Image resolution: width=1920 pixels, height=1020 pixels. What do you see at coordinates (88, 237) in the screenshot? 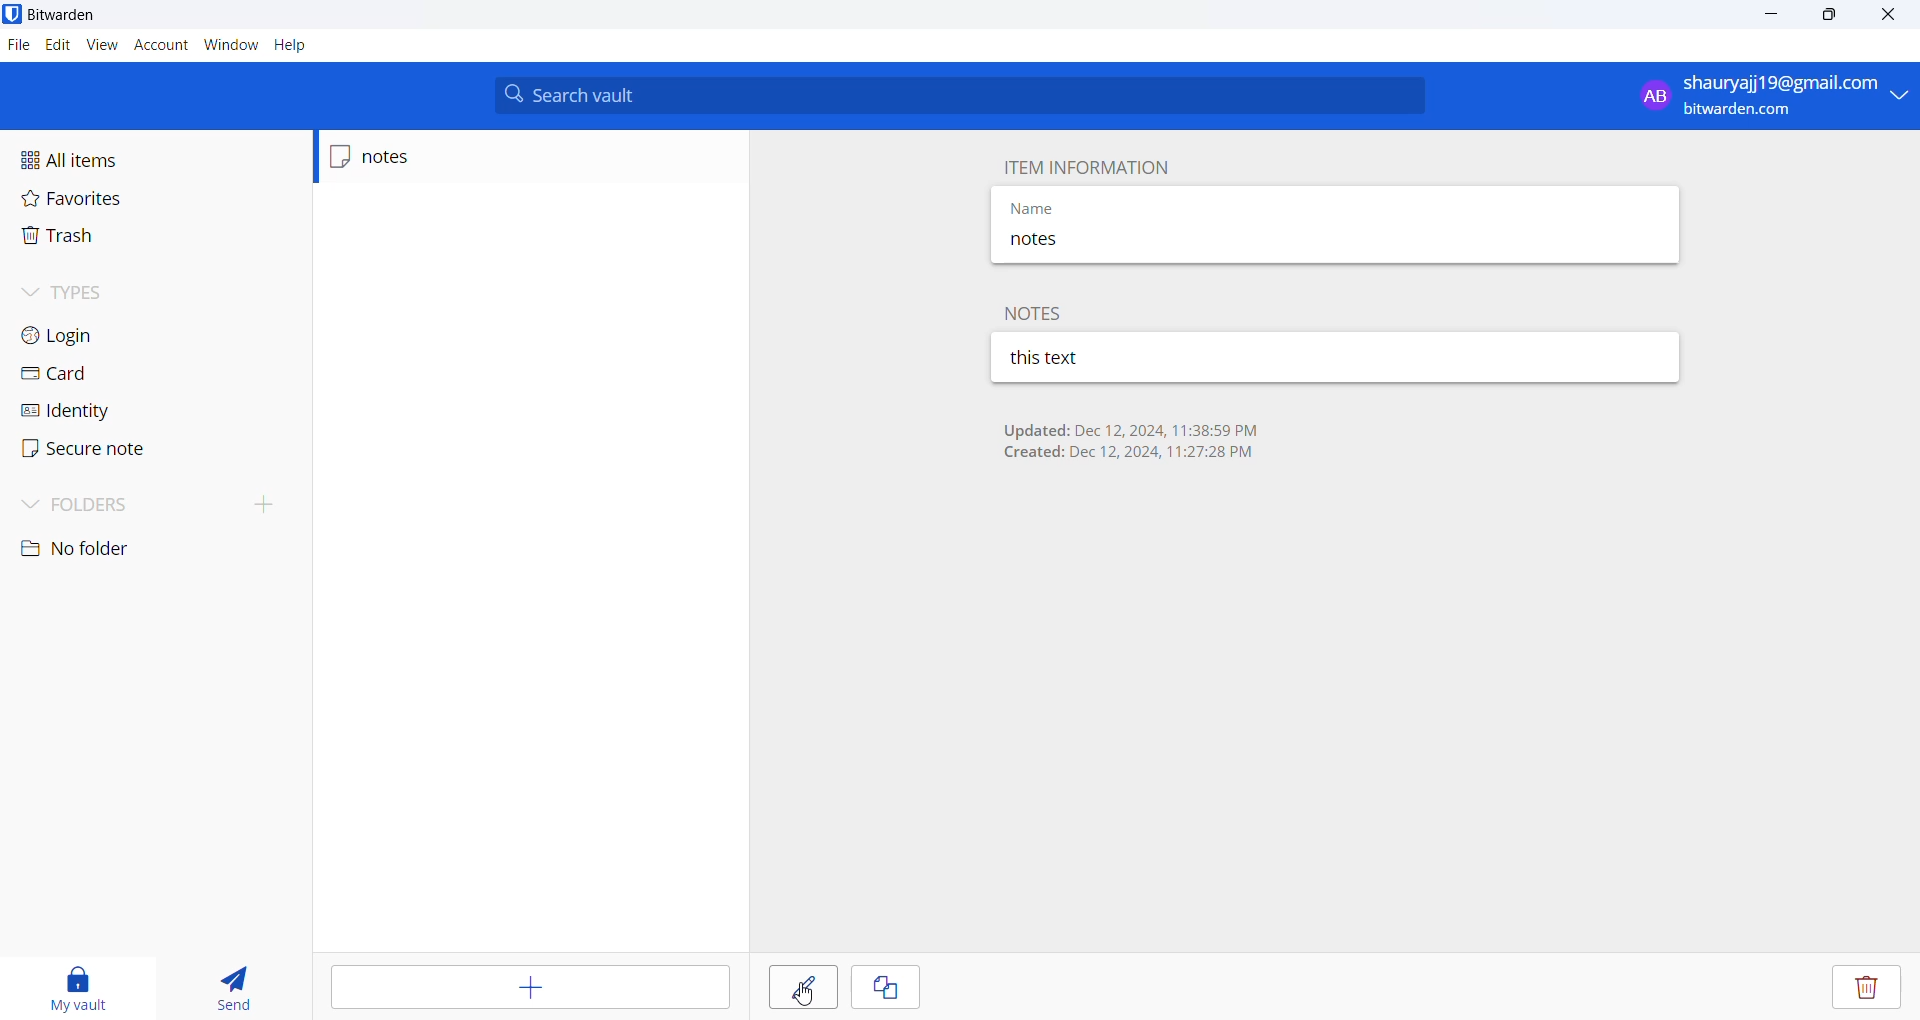
I see `trash` at bounding box center [88, 237].